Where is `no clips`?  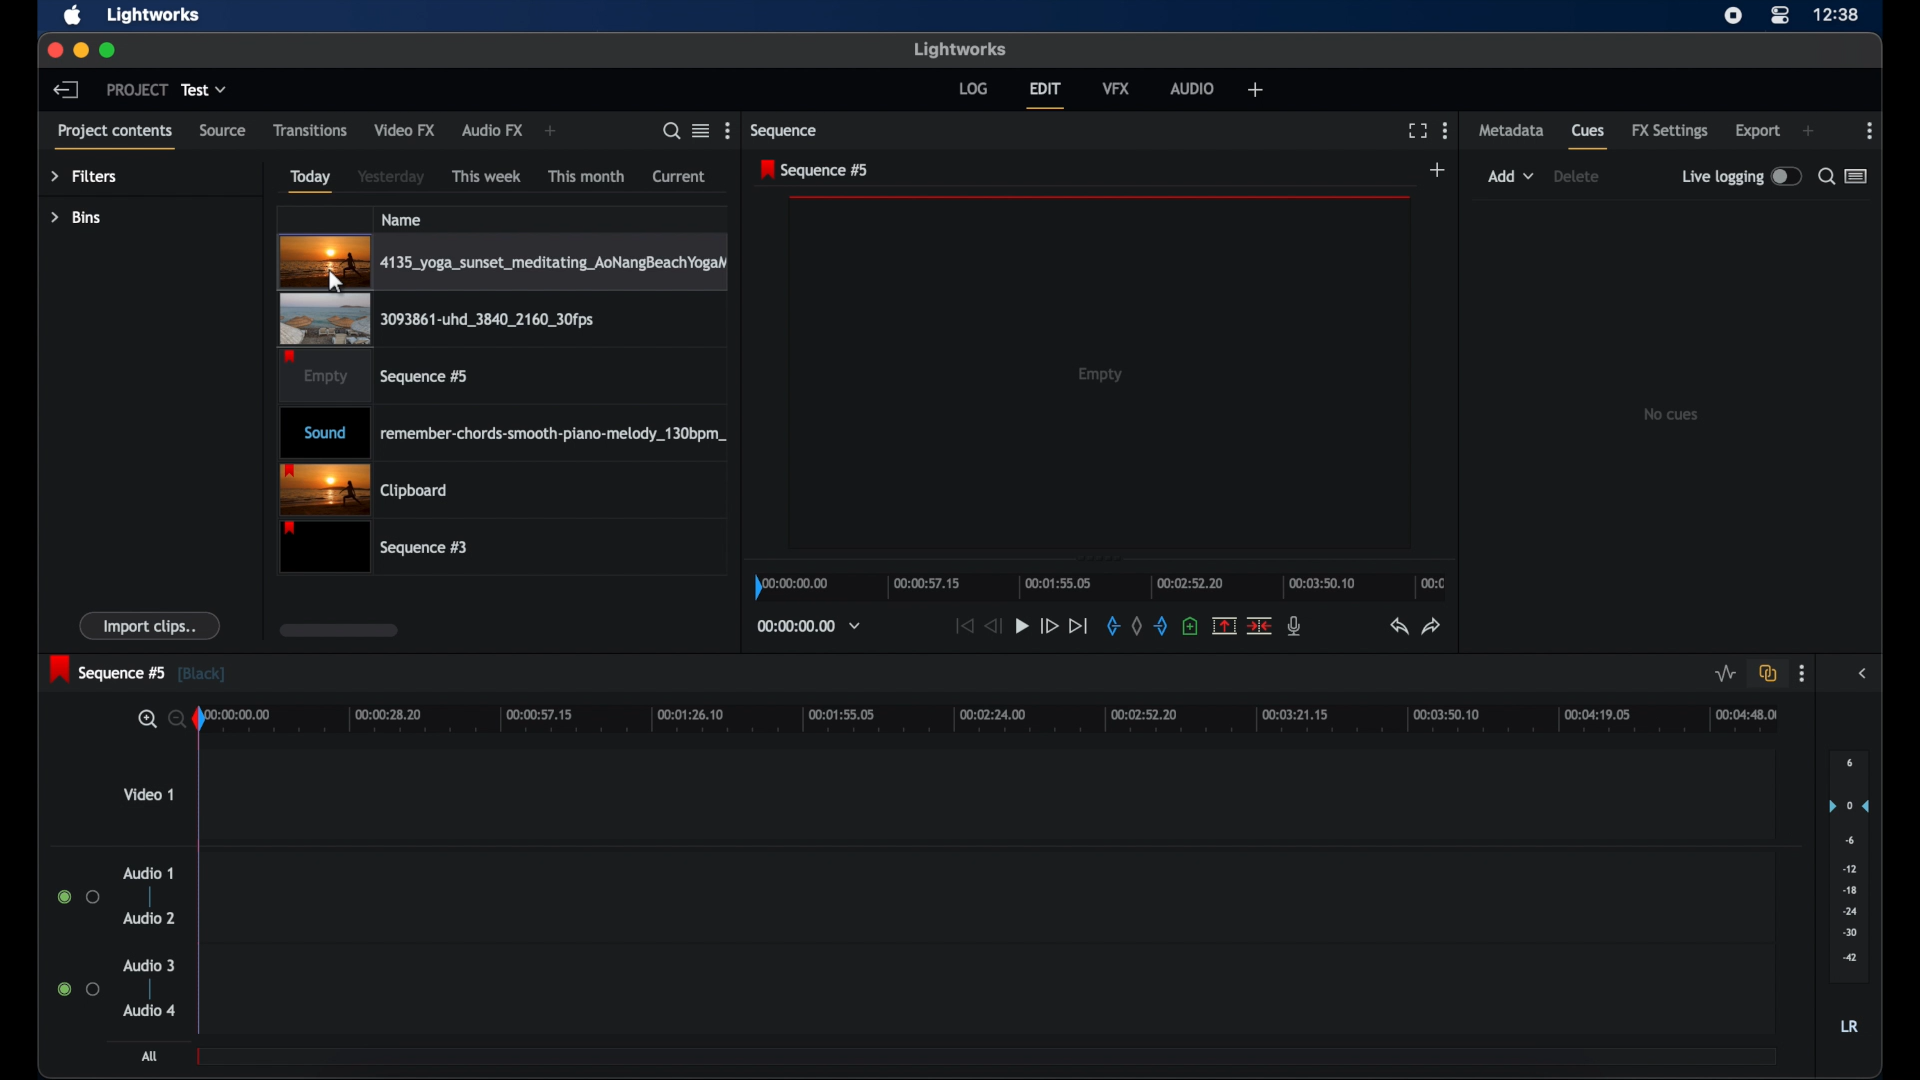 no clips is located at coordinates (1672, 413).